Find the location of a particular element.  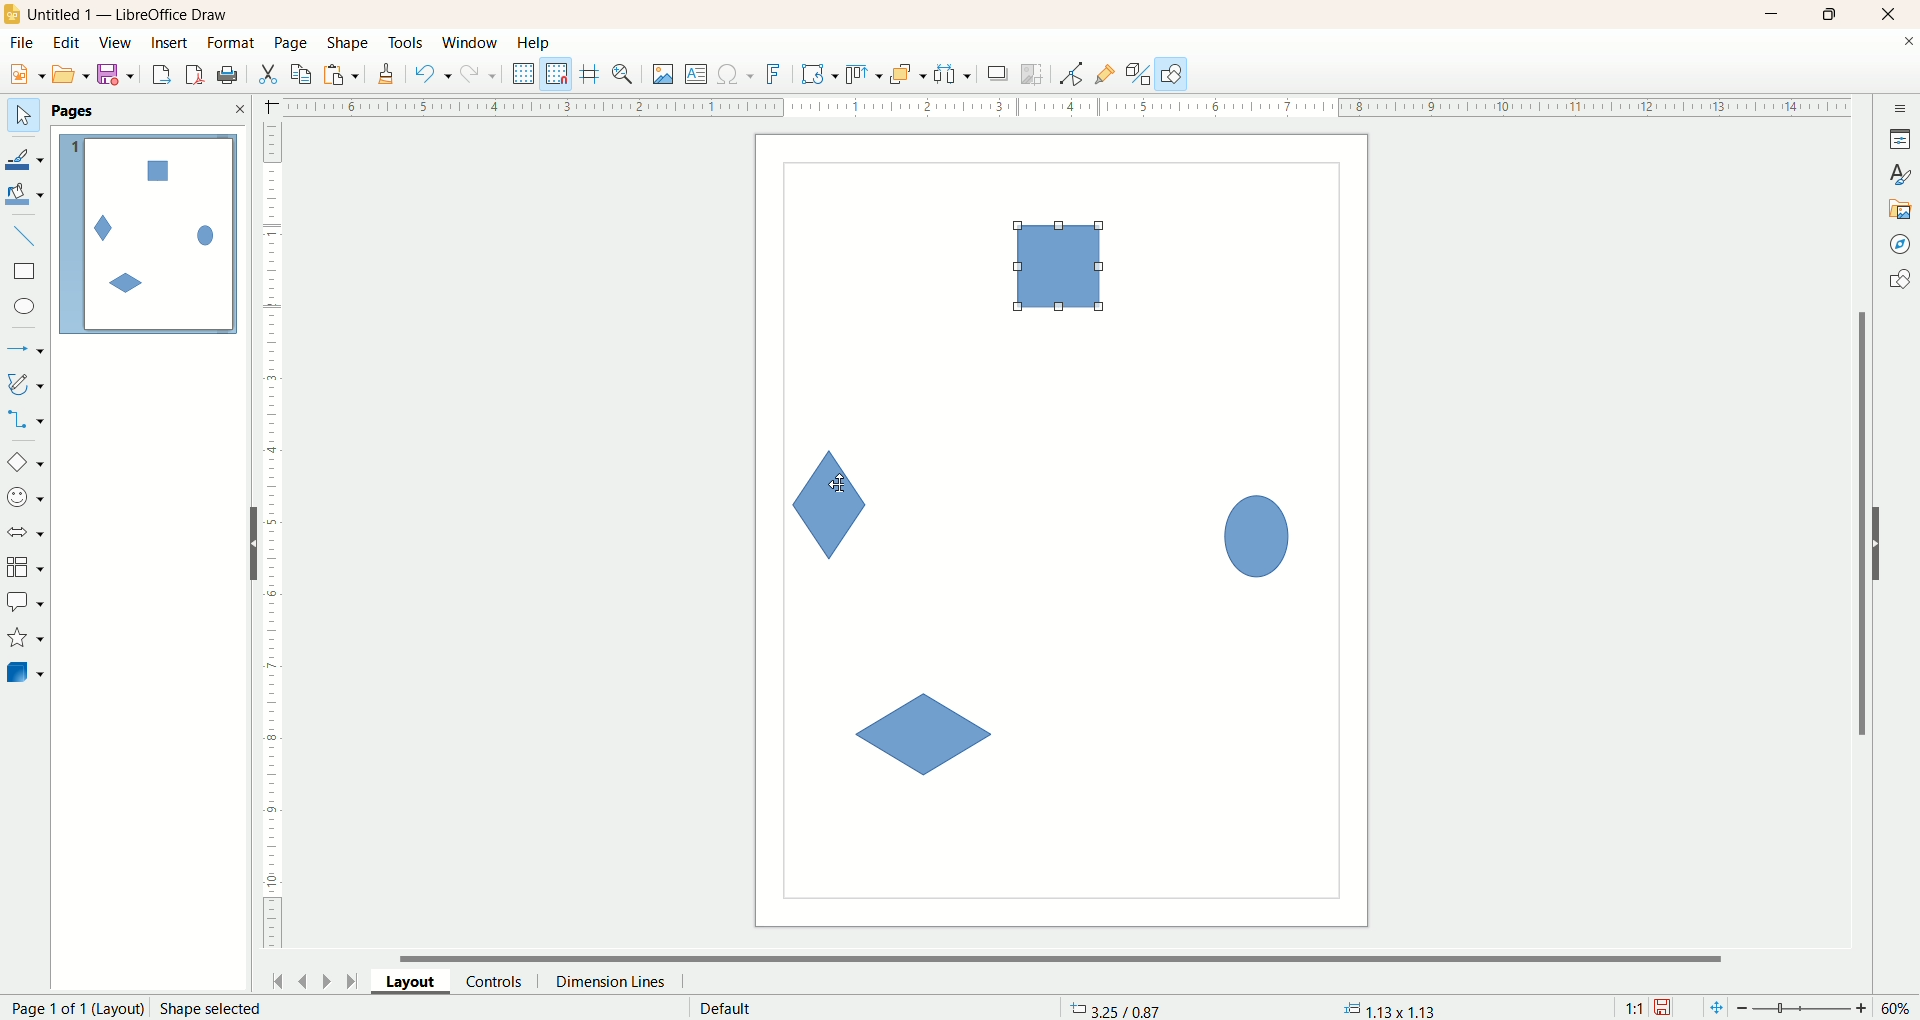

cursor is located at coordinates (835, 485).